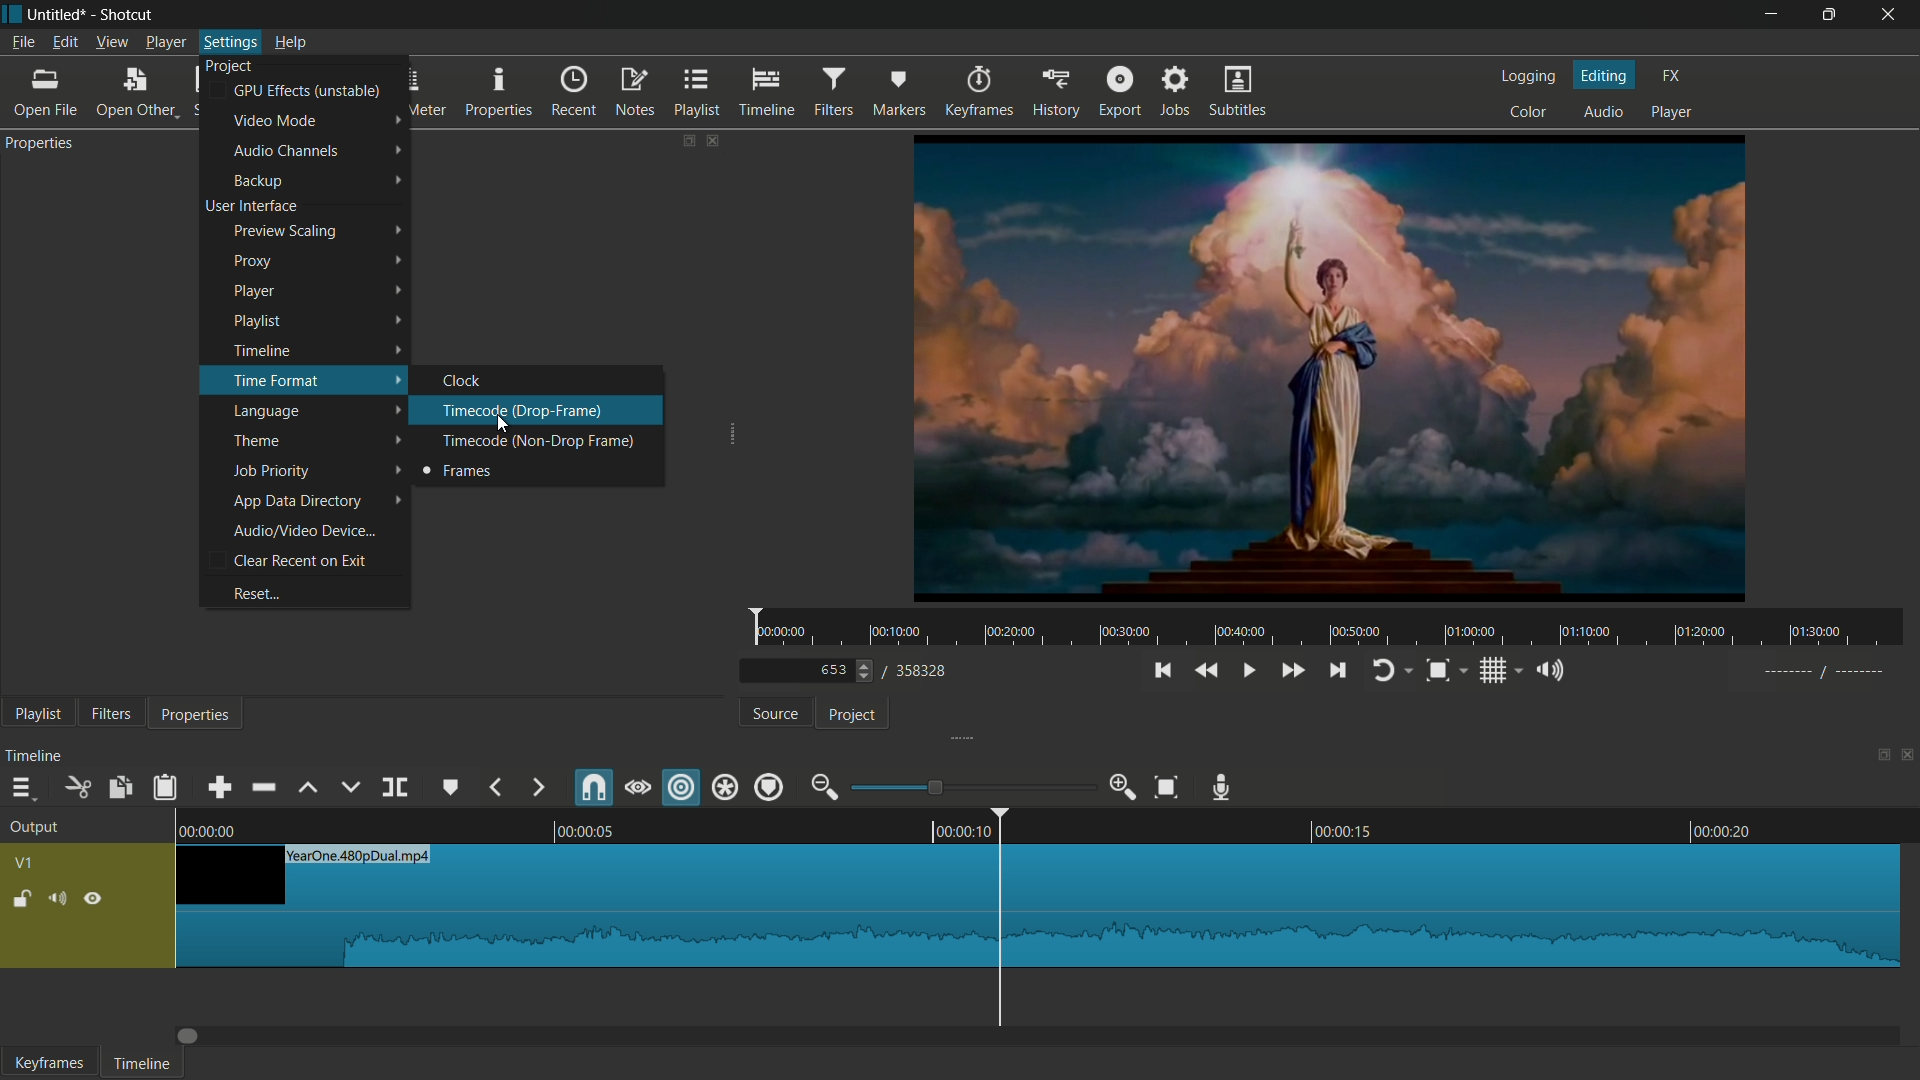  What do you see at coordinates (34, 757) in the screenshot?
I see `timeline` at bounding box center [34, 757].